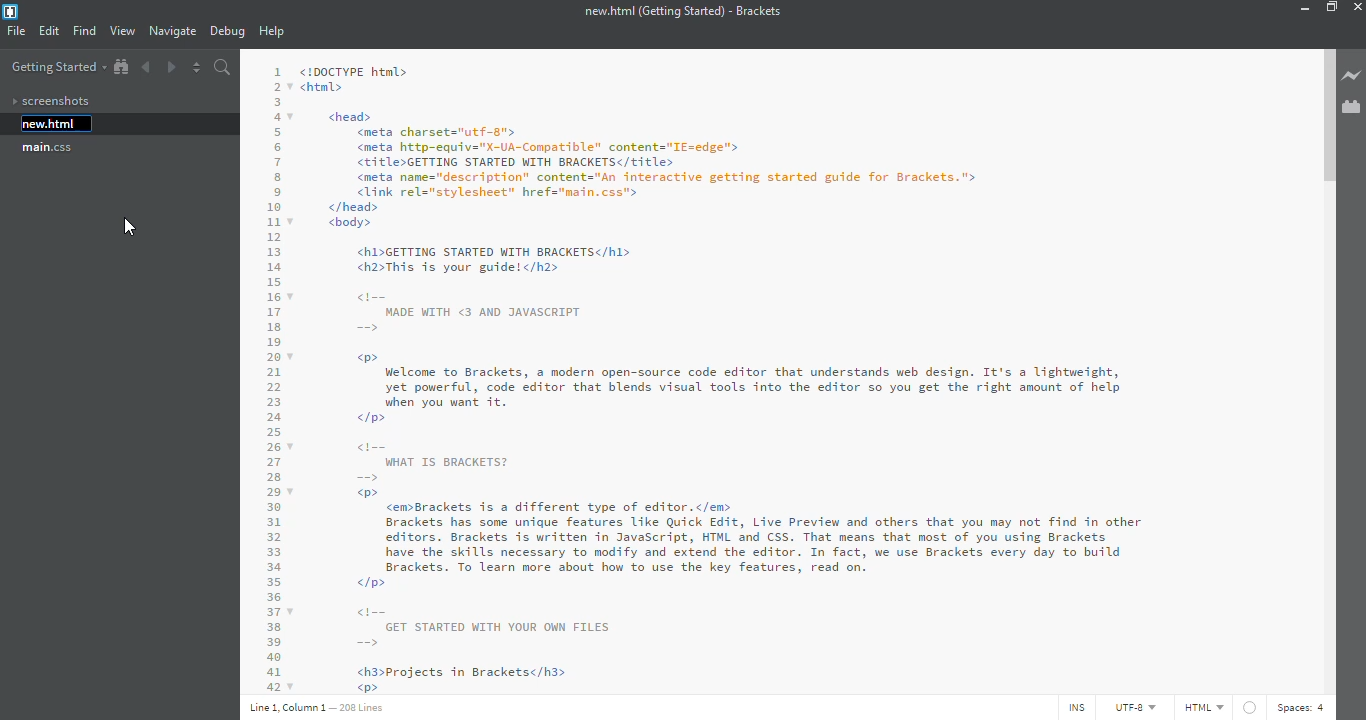 The image size is (1366, 720). Describe the element at coordinates (57, 68) in the screenshot. I see `getting started` at that location.